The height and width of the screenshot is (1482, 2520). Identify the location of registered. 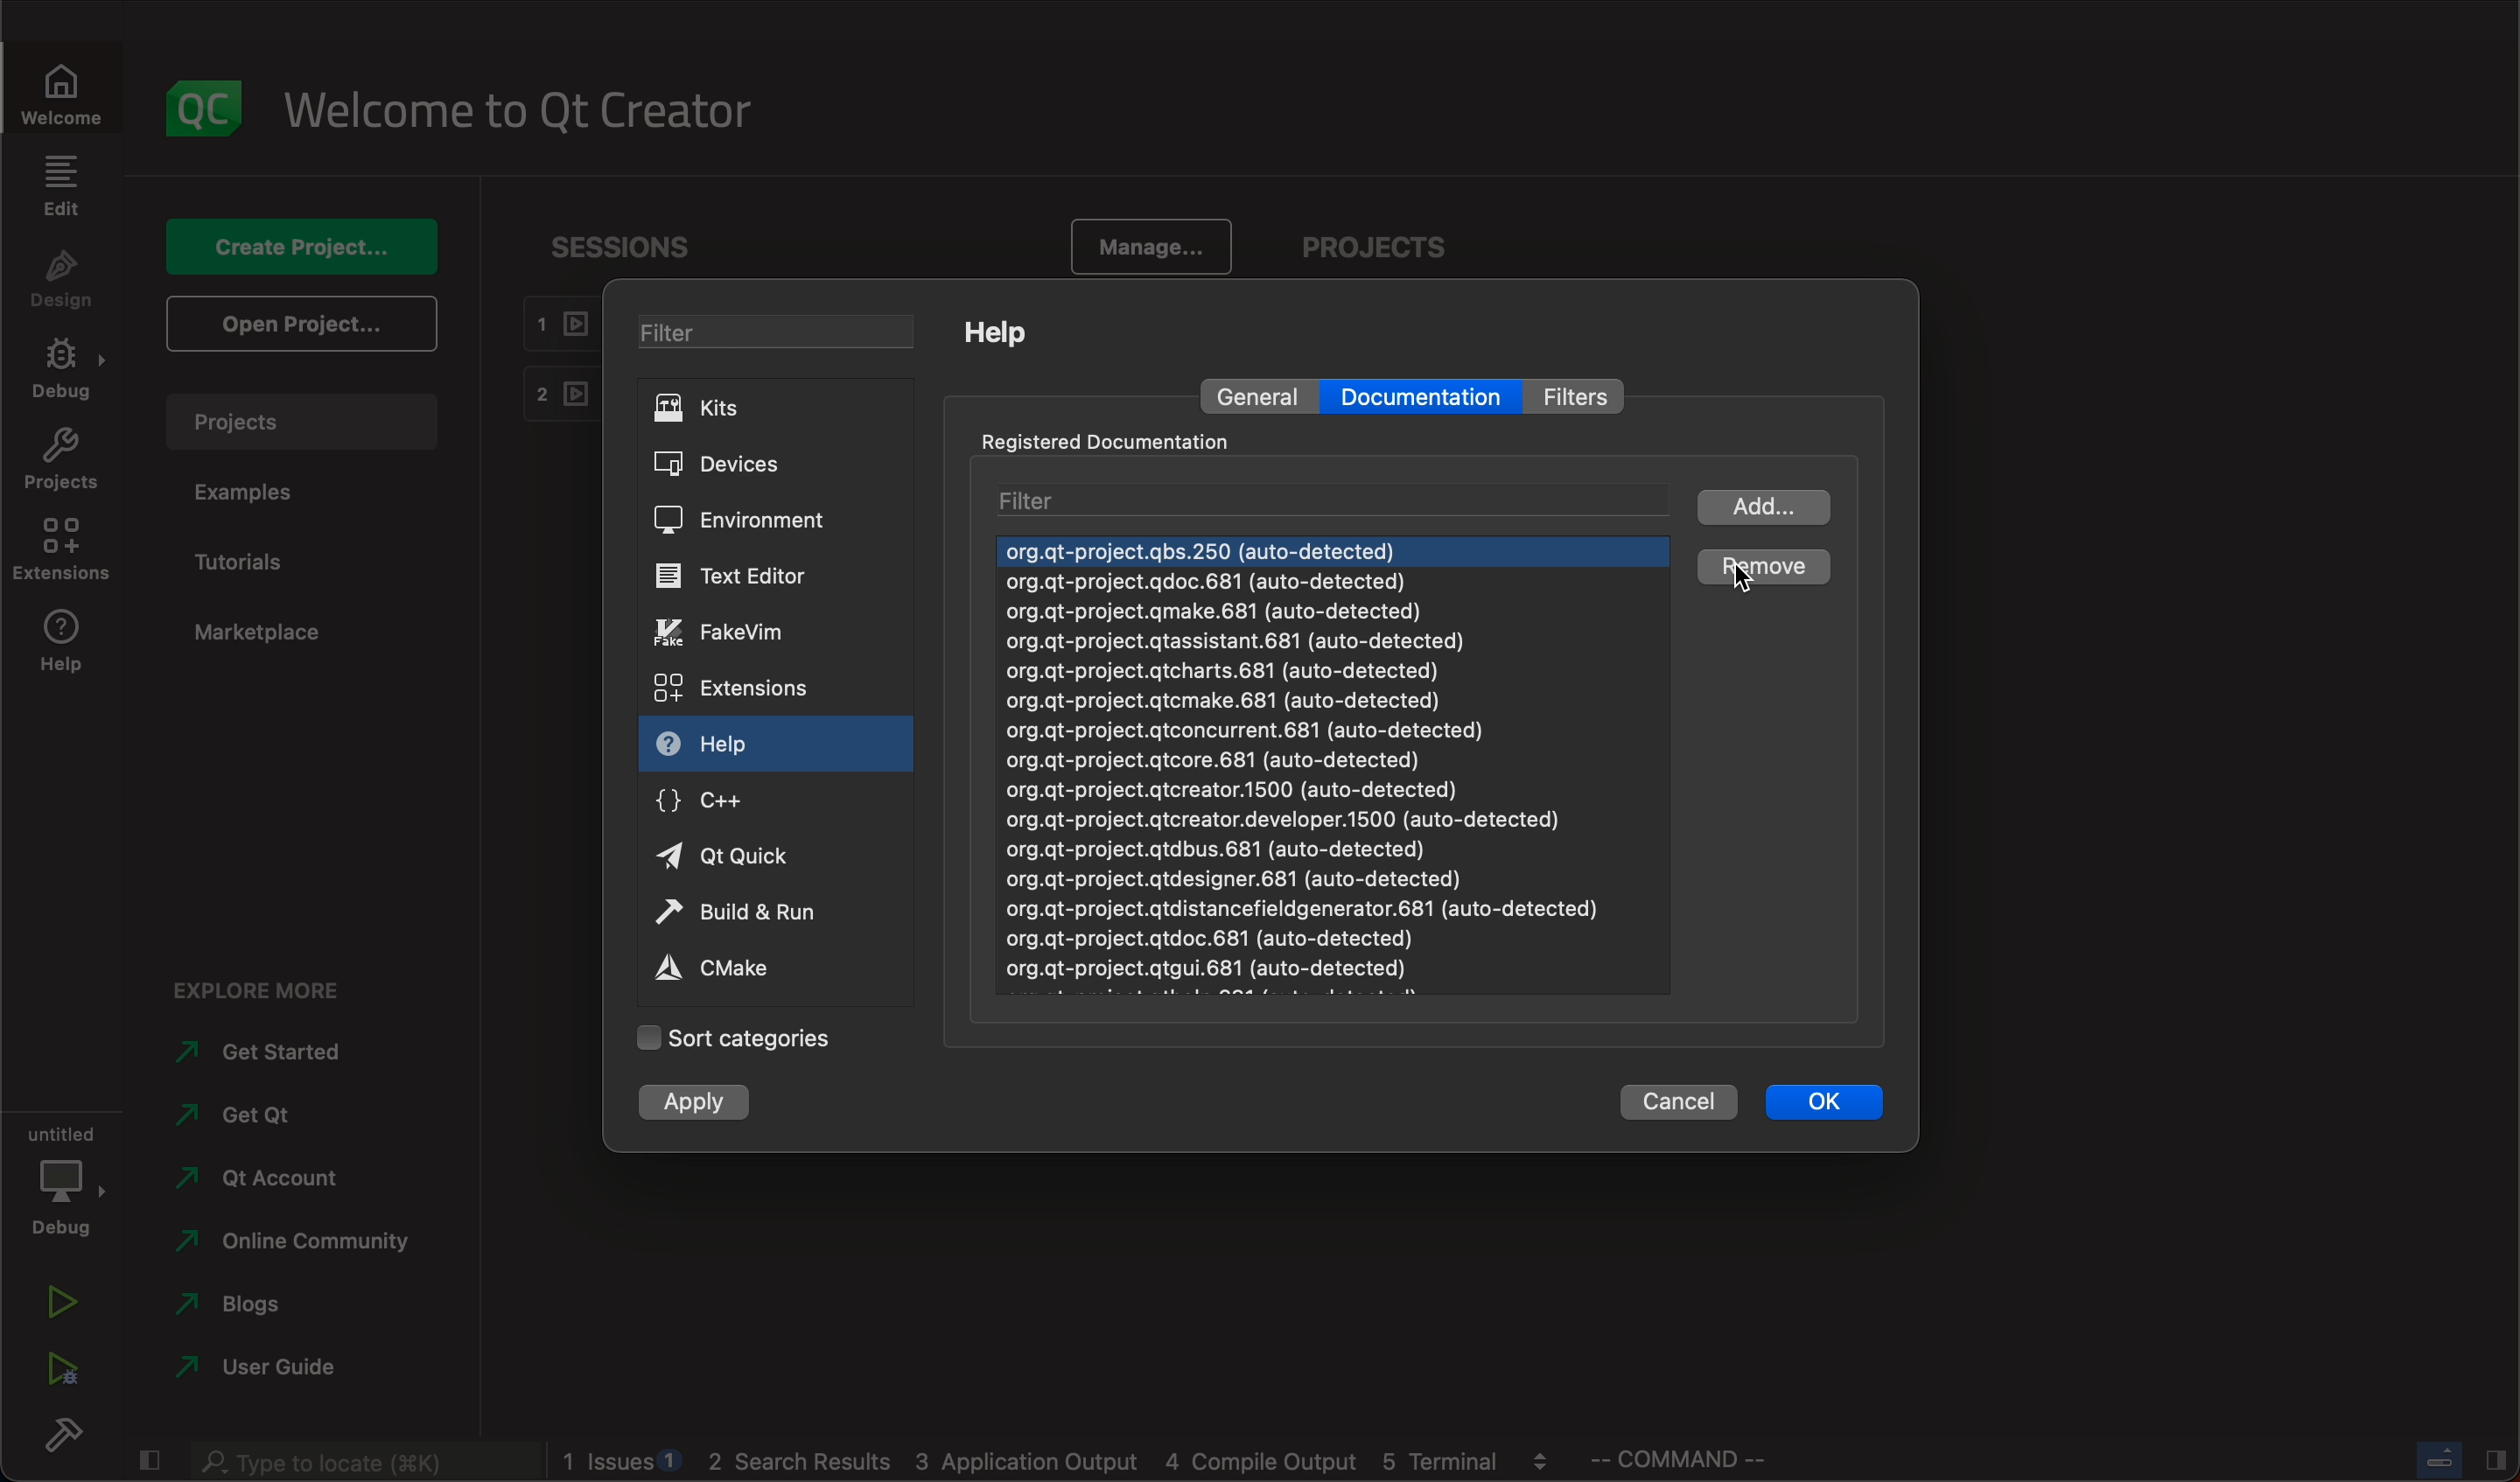
(1117, 440).